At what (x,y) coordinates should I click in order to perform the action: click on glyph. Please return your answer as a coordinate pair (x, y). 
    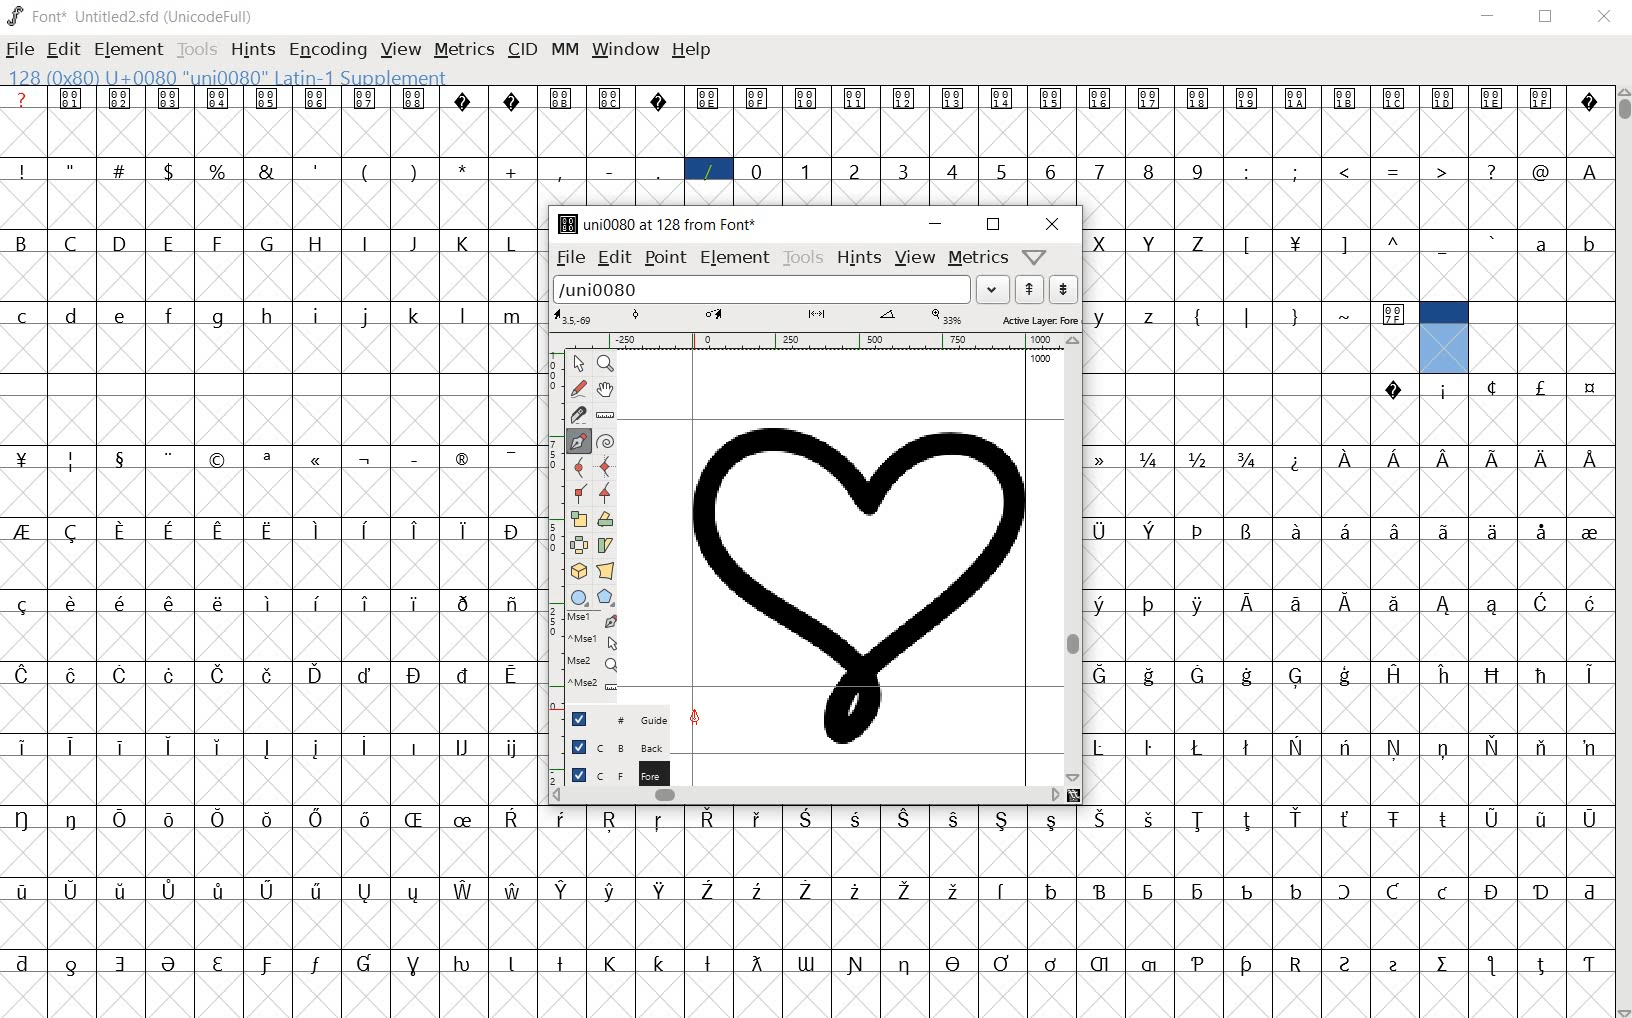
    Looking at the image, I should click on (1002, 820).